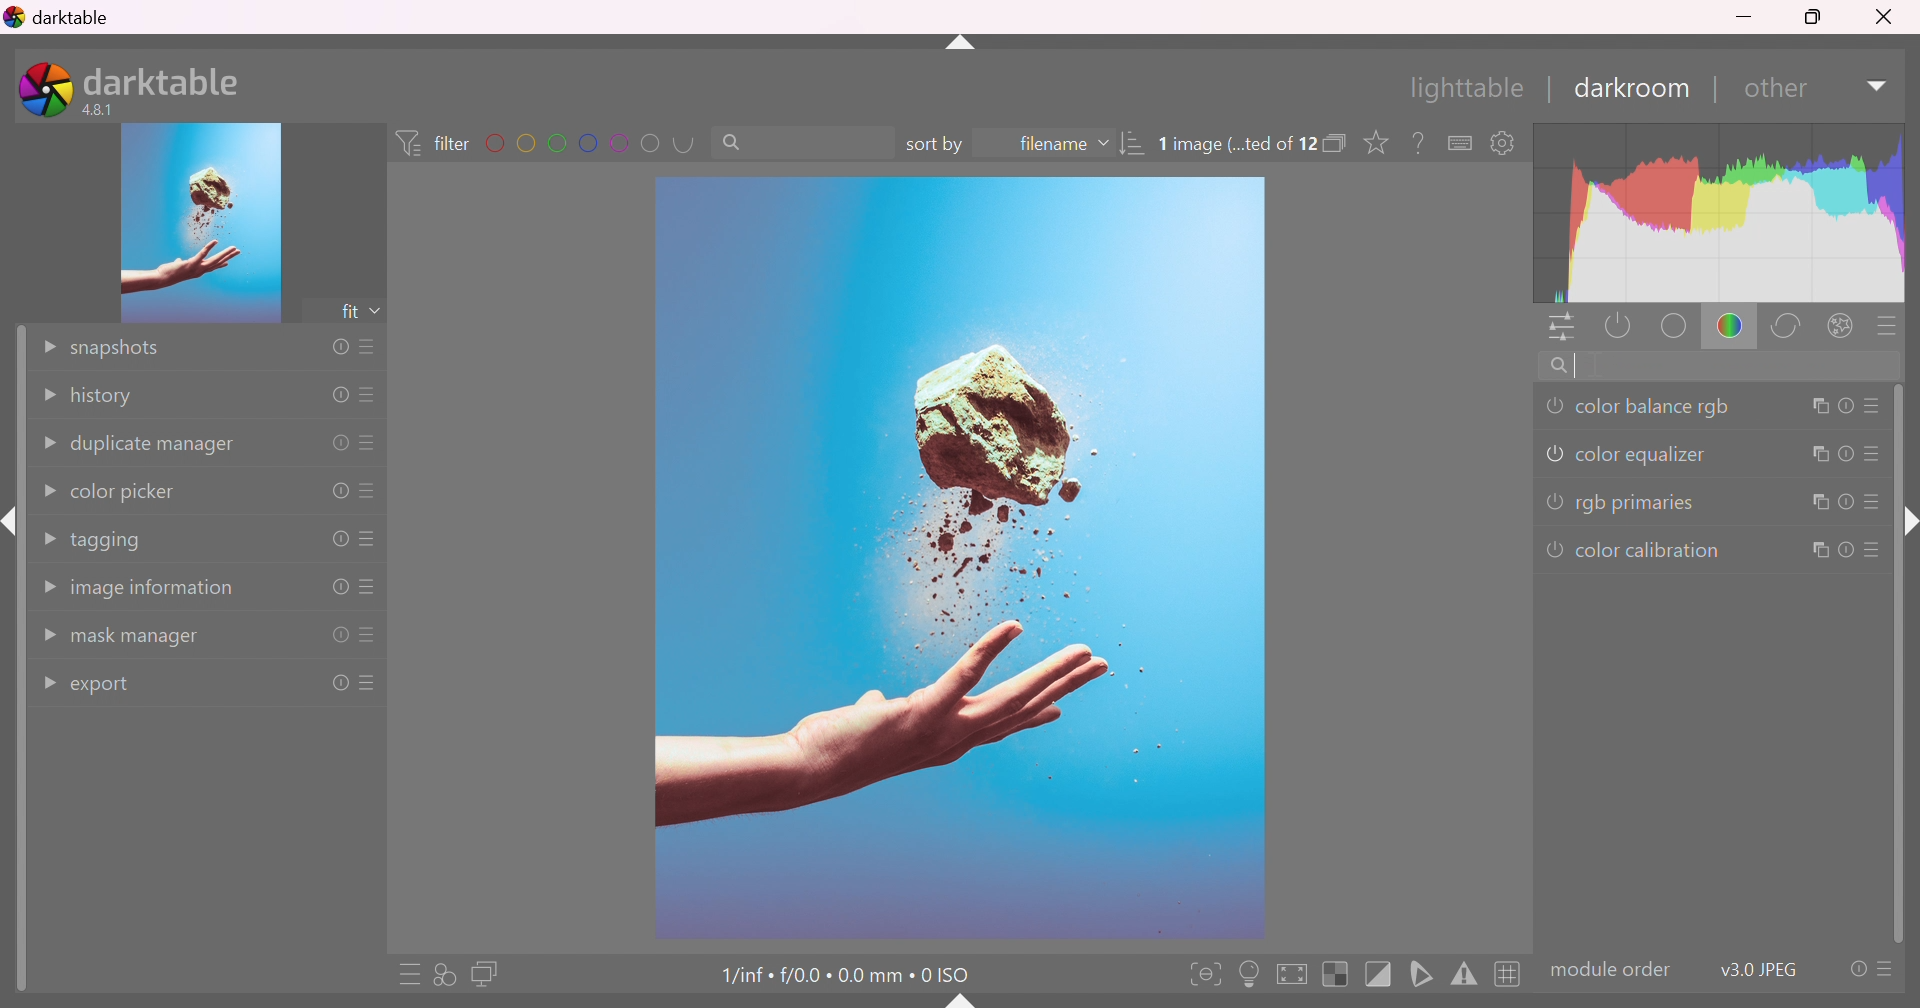 The width and height of the screenshot is (1920, 1008). I want to click on presets, so click(373, 443).